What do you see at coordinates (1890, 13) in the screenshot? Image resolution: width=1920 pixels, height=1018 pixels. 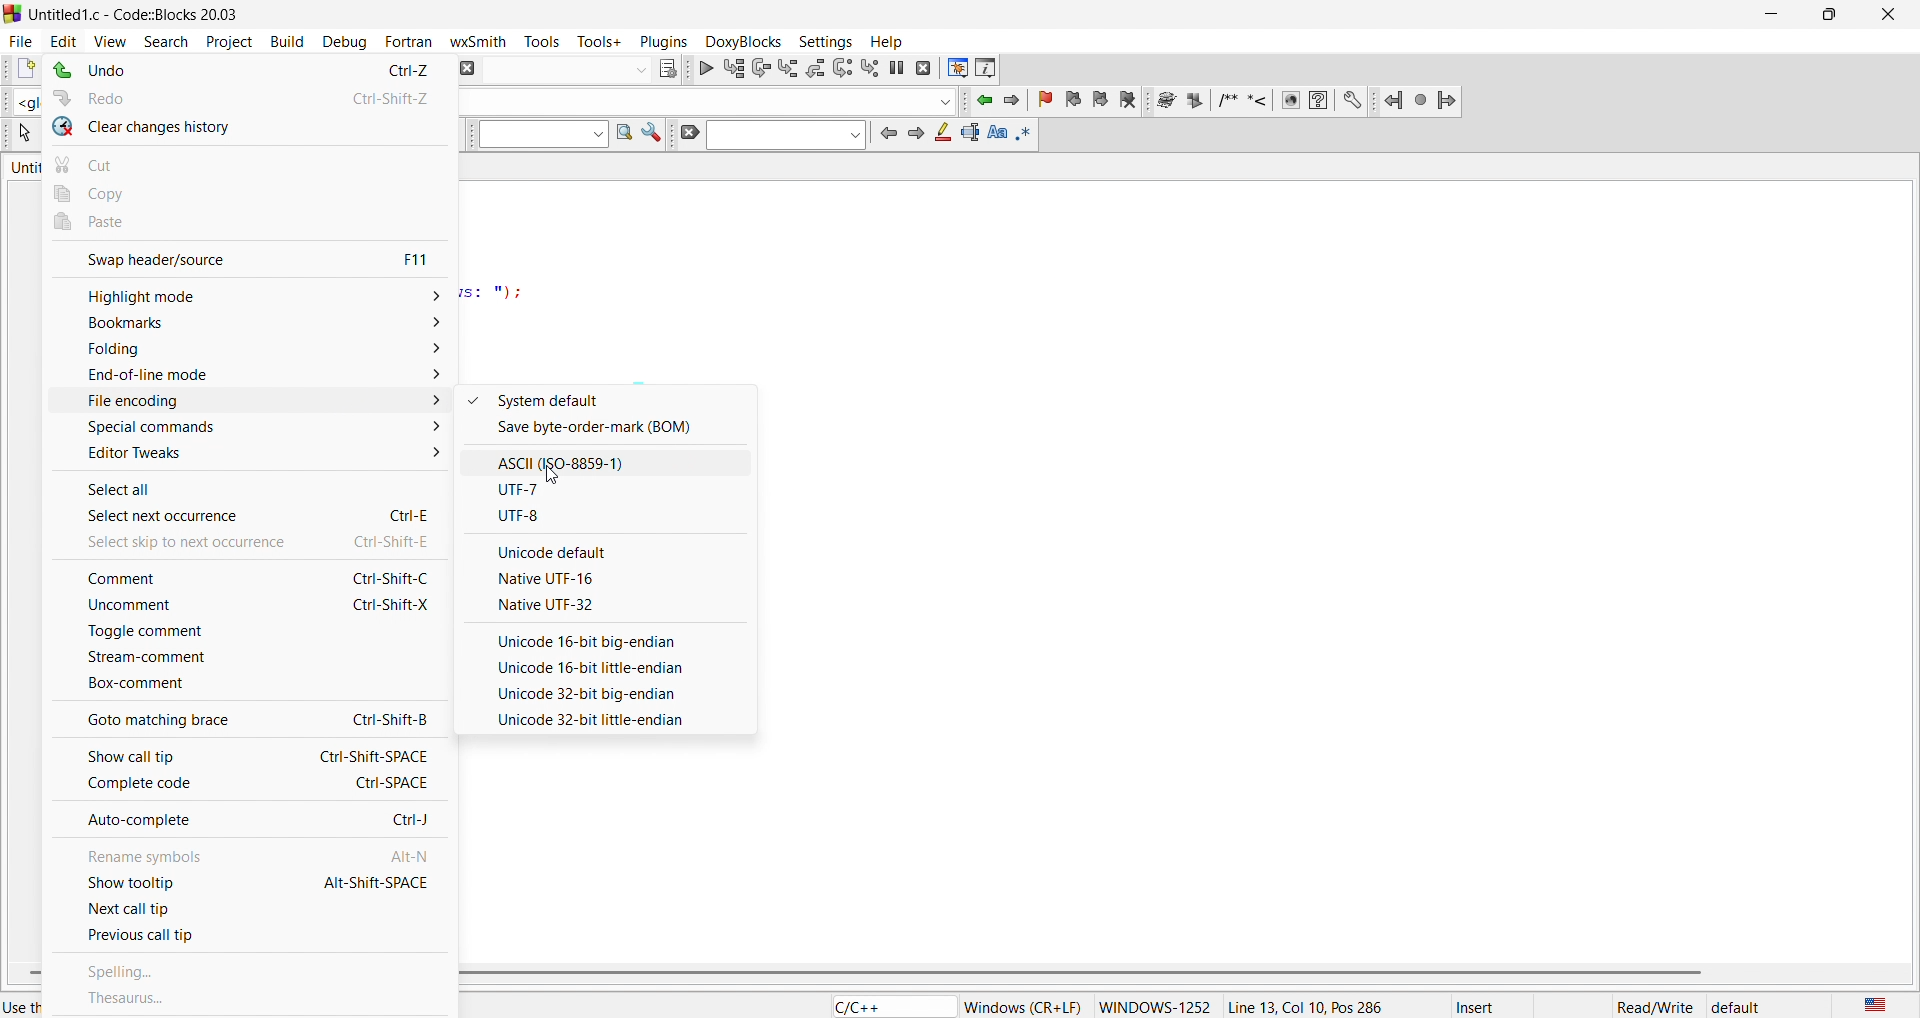 I see `close` at bounding box center [1890, 13].